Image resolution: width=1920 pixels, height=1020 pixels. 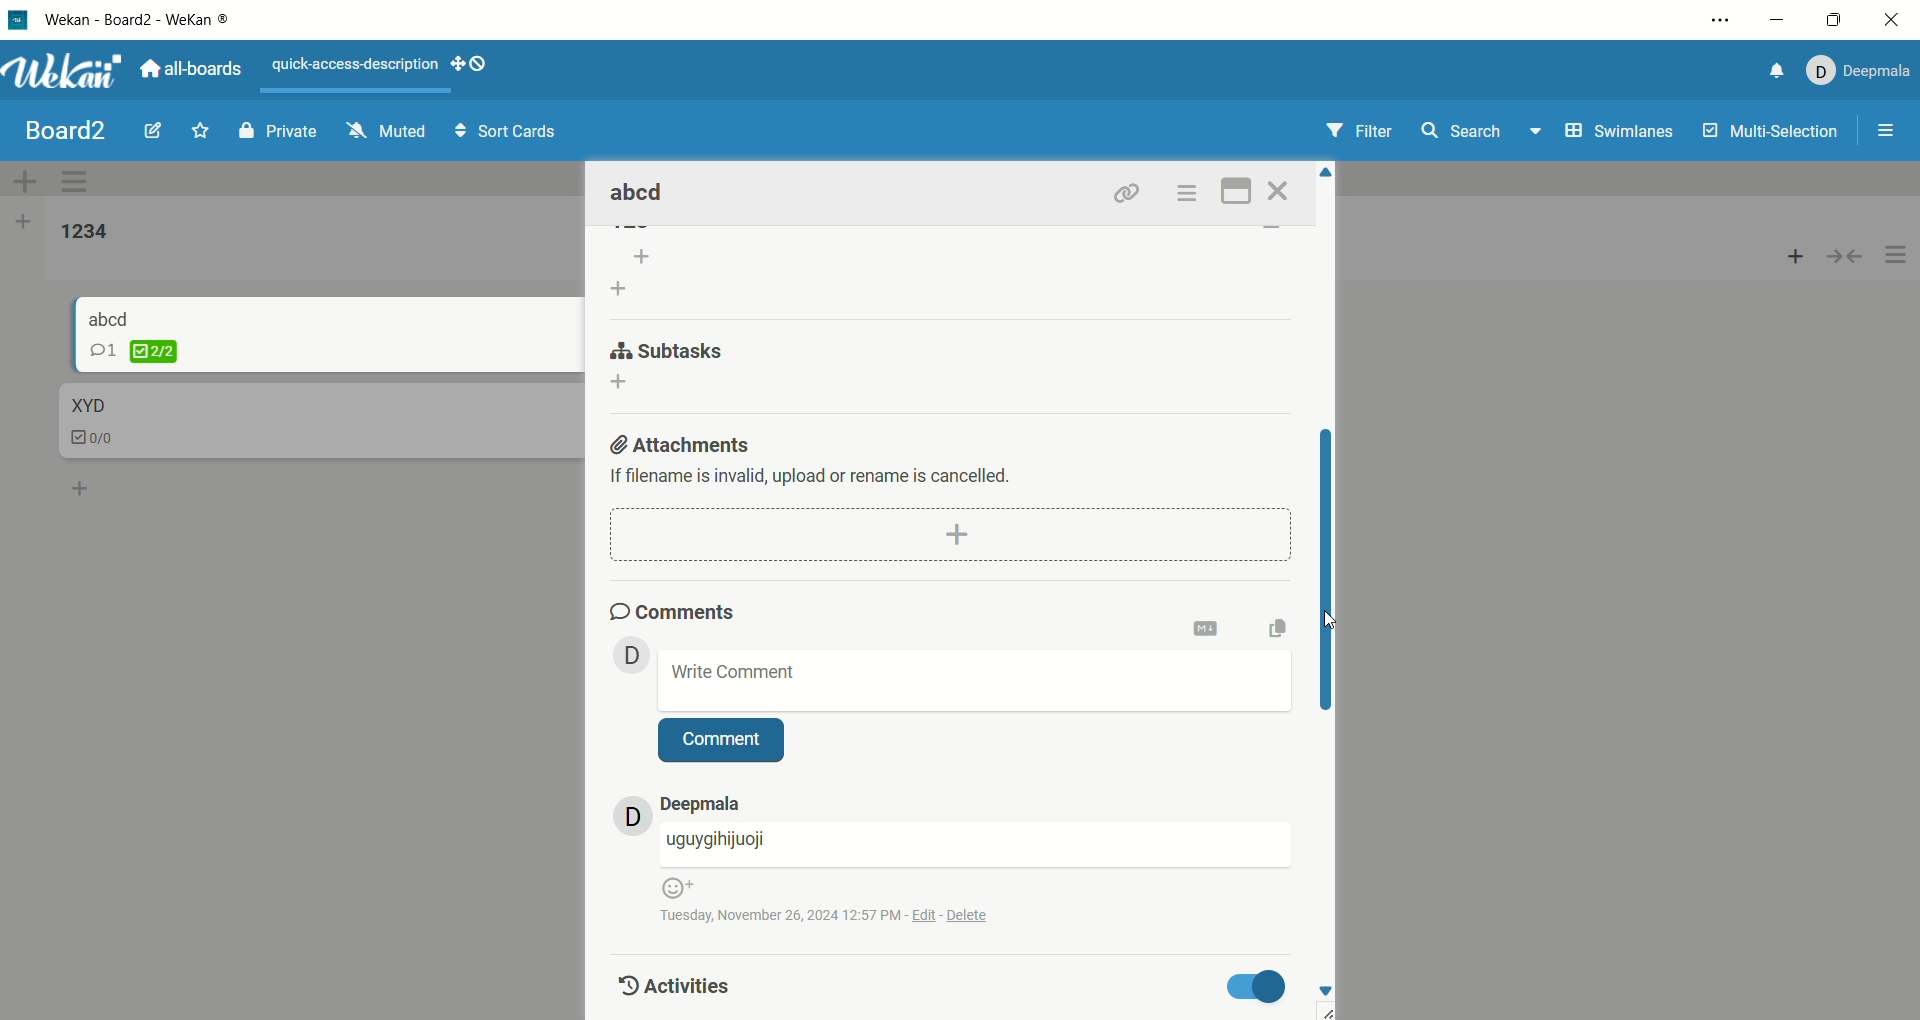 What do you see at coordinates (633, 814) in the screenshot?
I see `avatar` at bounding box center [633, 814].